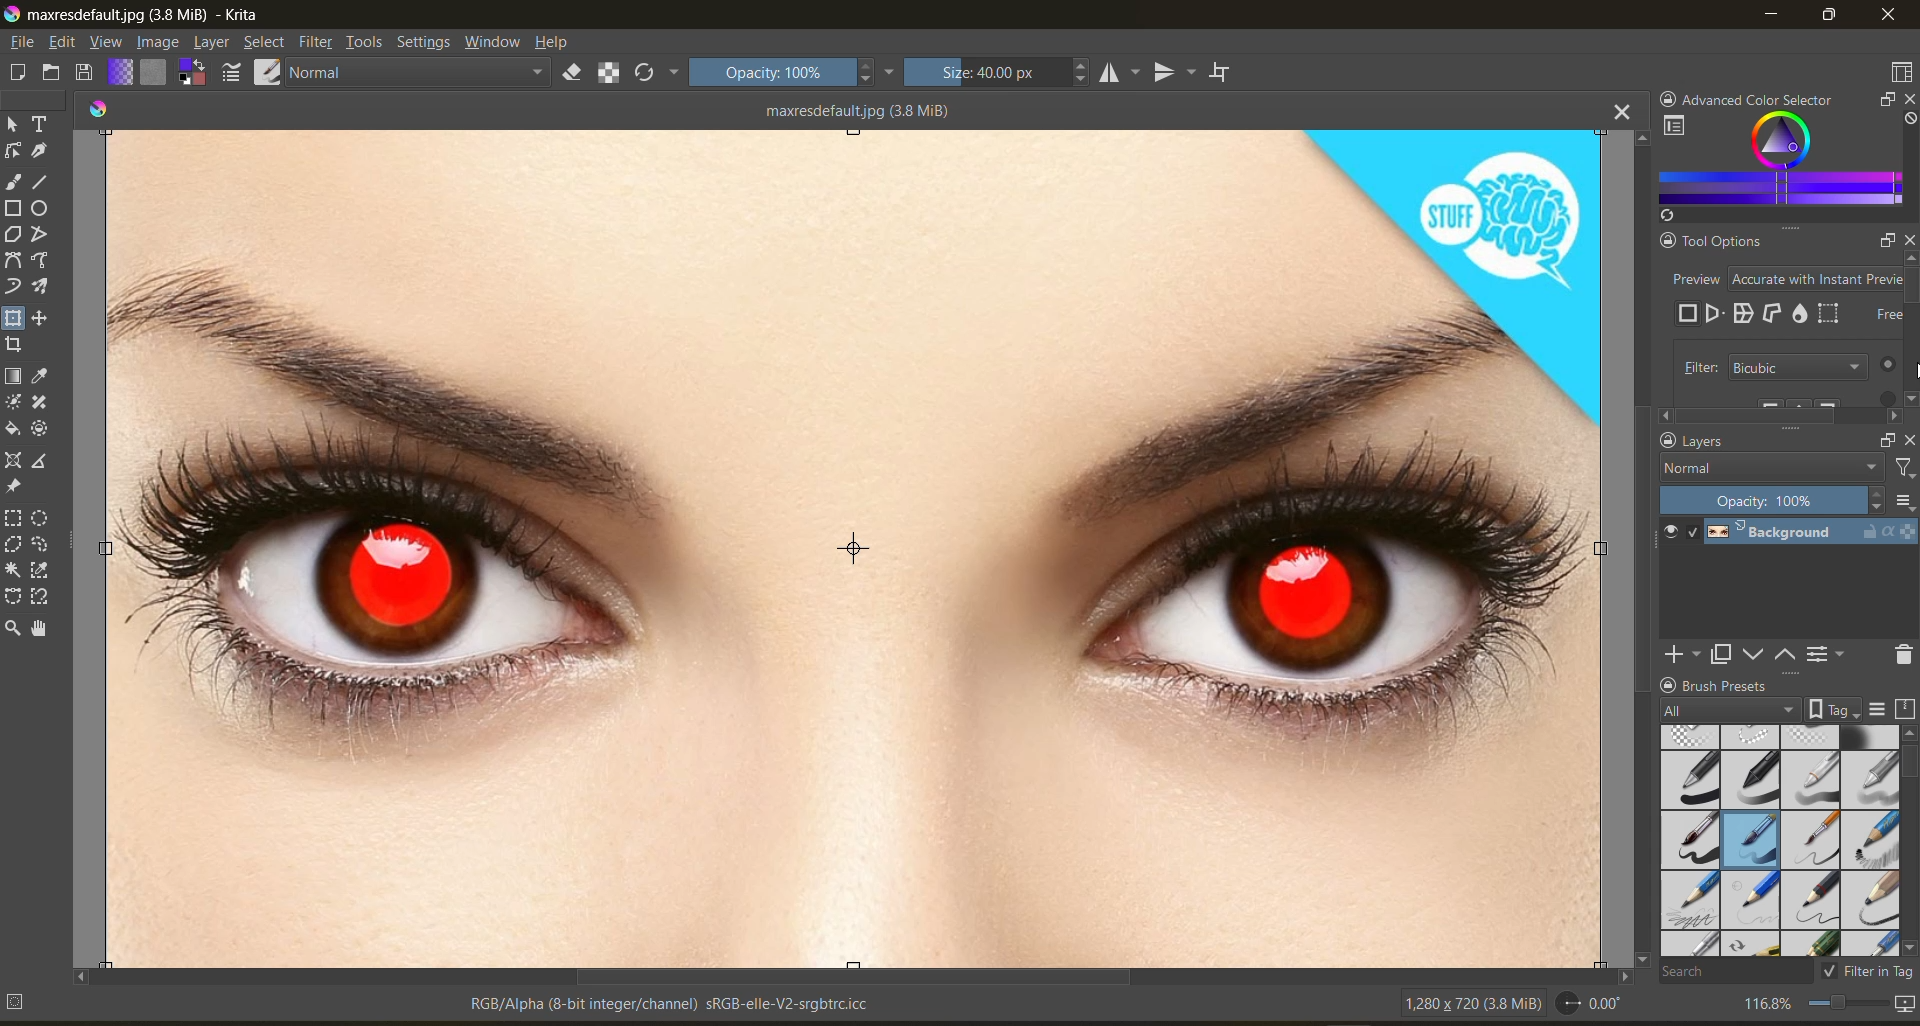  Describe the element at coordinates (658, 76) in the screenshot. I see `reload original preset` at that location.